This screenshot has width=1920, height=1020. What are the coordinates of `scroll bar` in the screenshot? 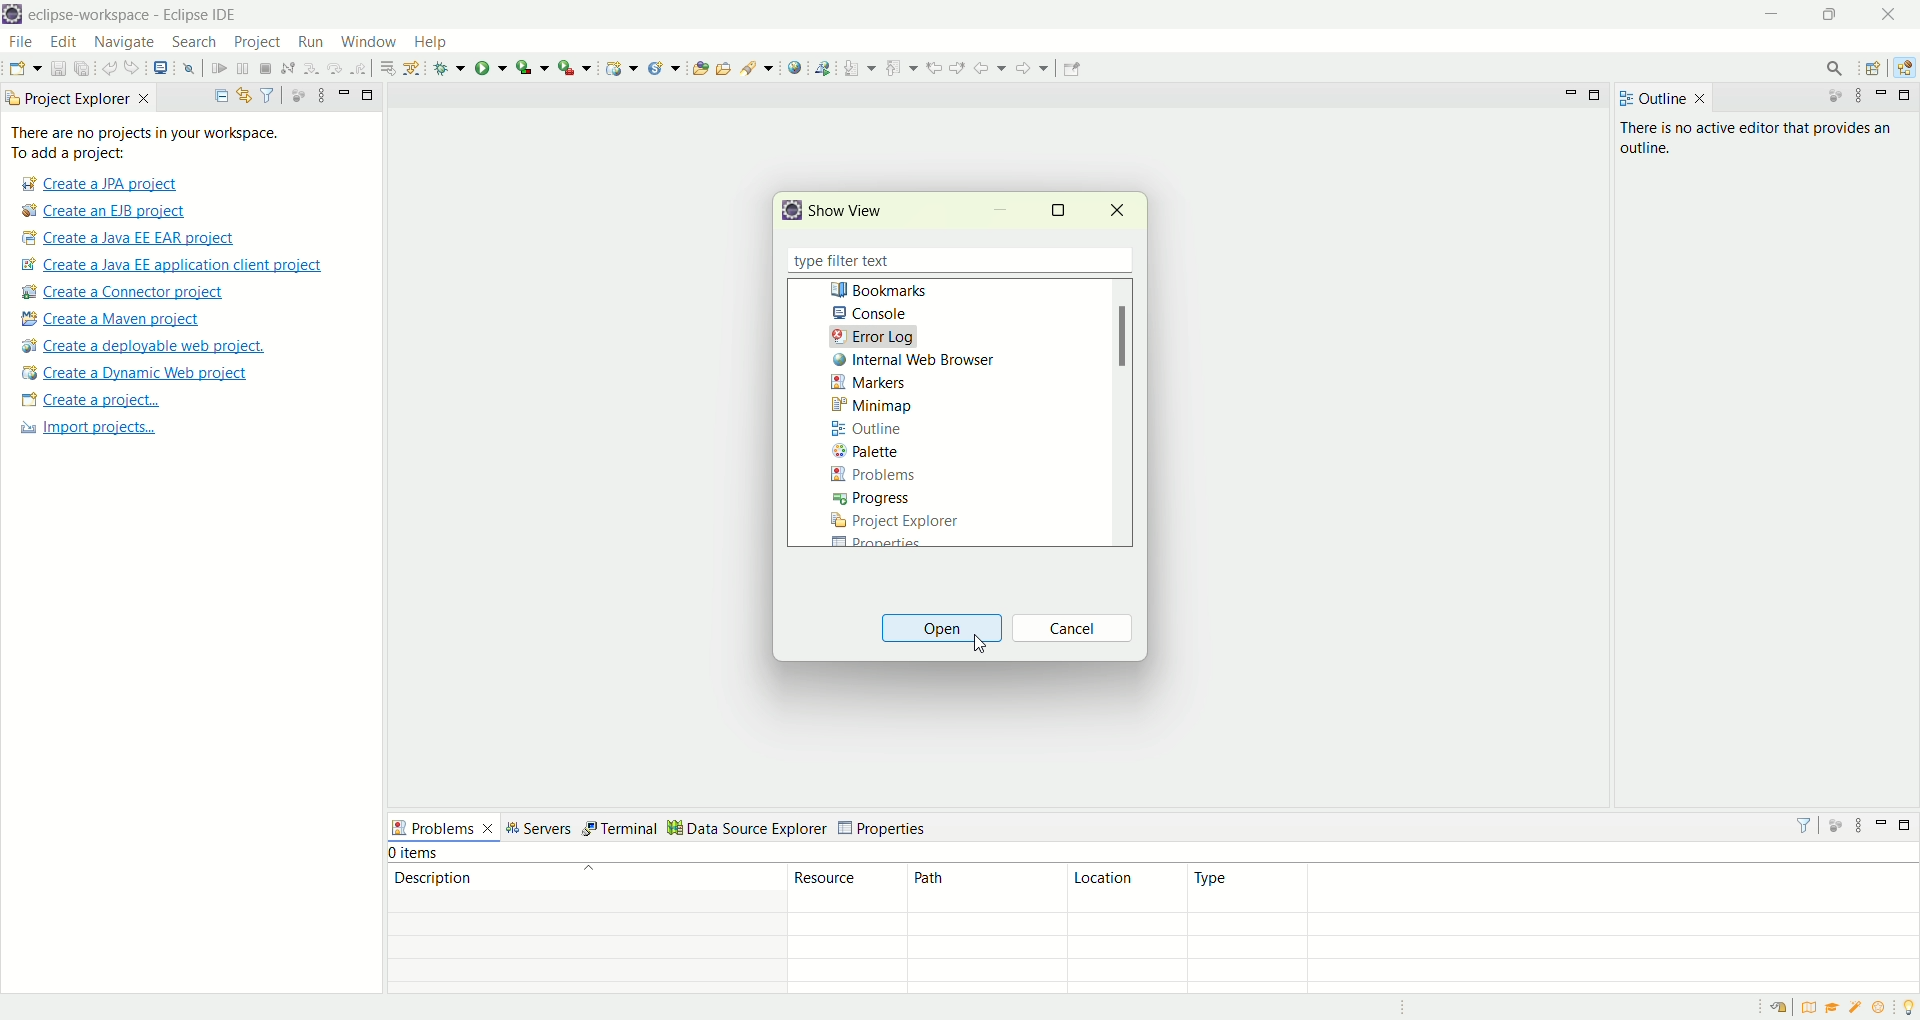 It's located at (1125, 412).